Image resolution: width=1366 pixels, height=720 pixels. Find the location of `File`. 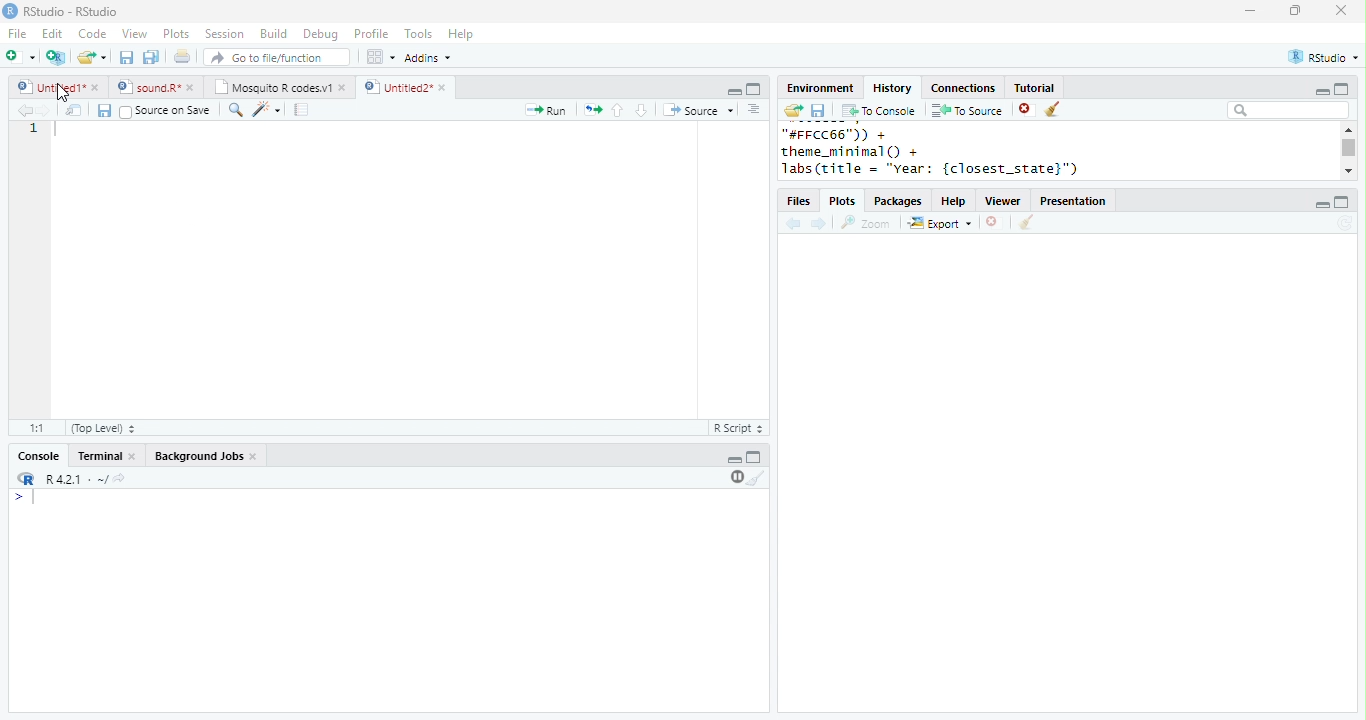

File is located at coordinates (19, 34).